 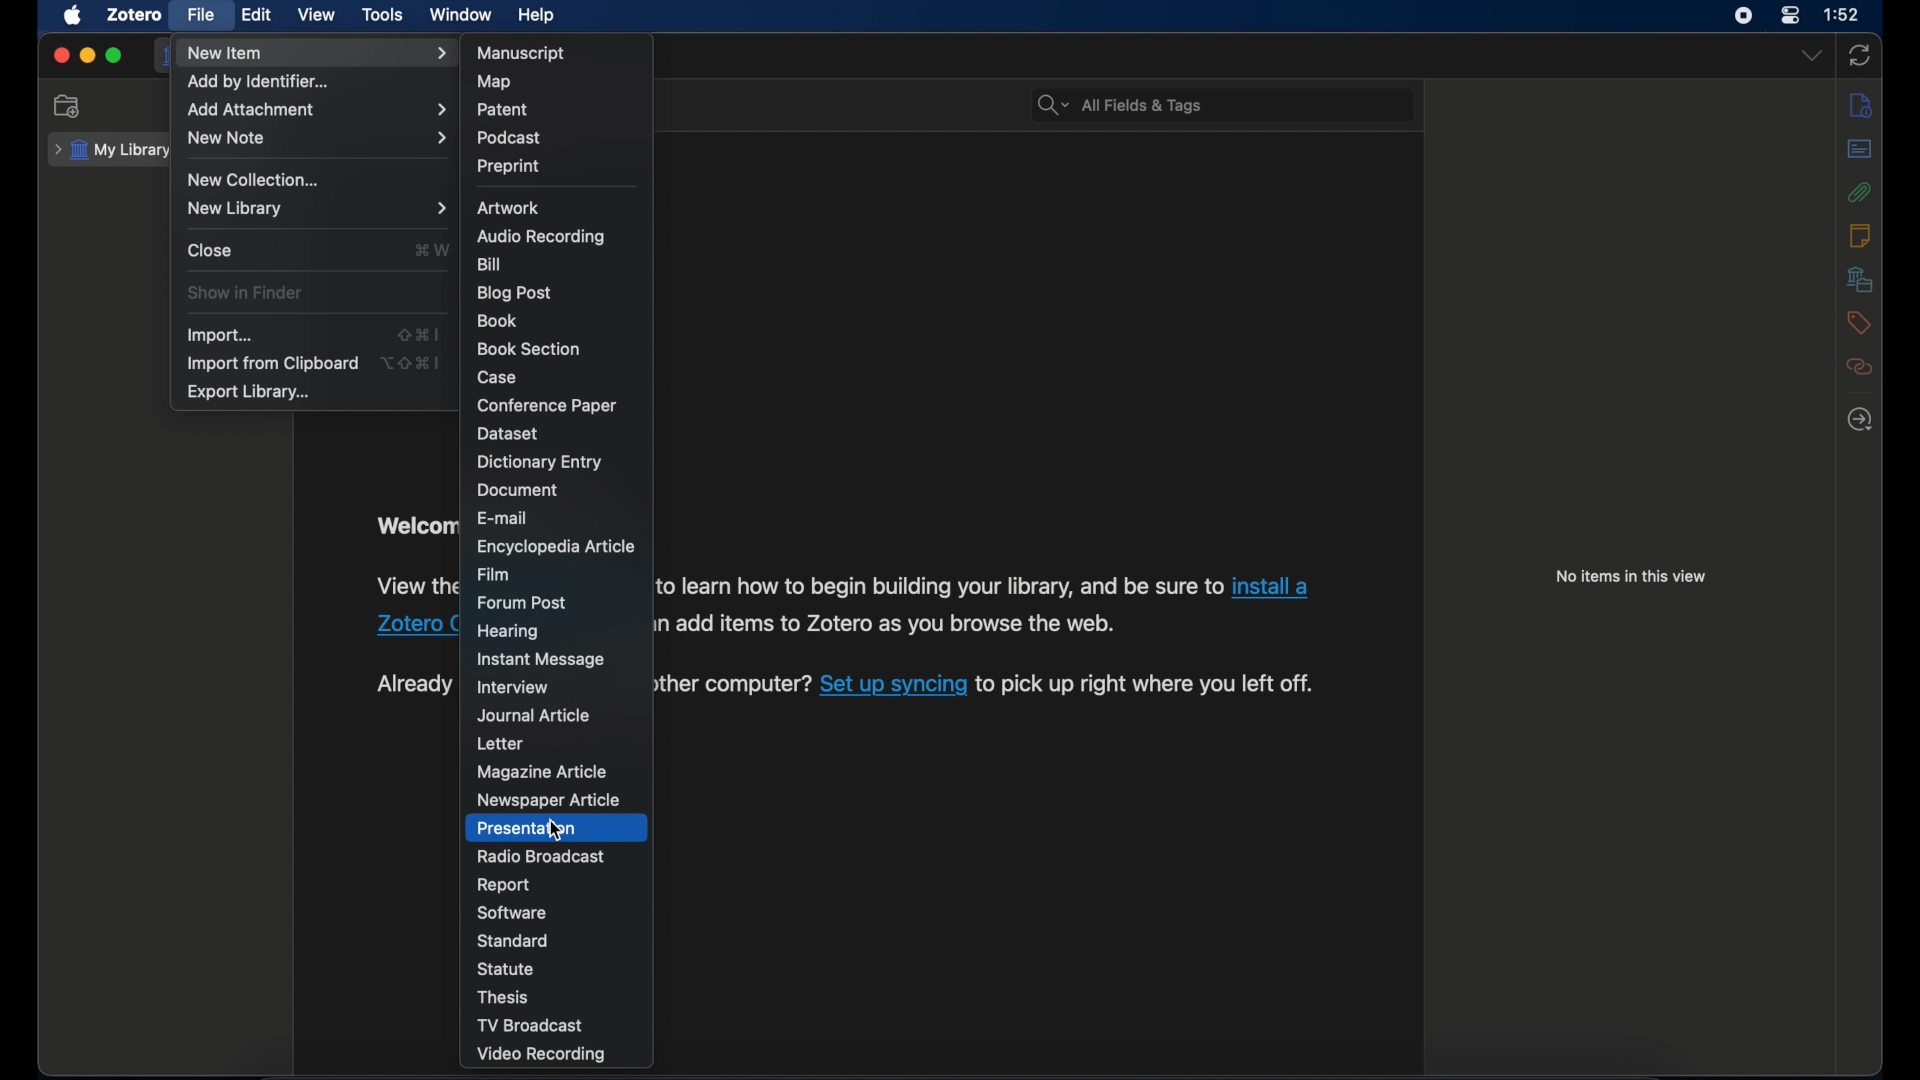 I want to click on new note, so click(x=318, y=137).